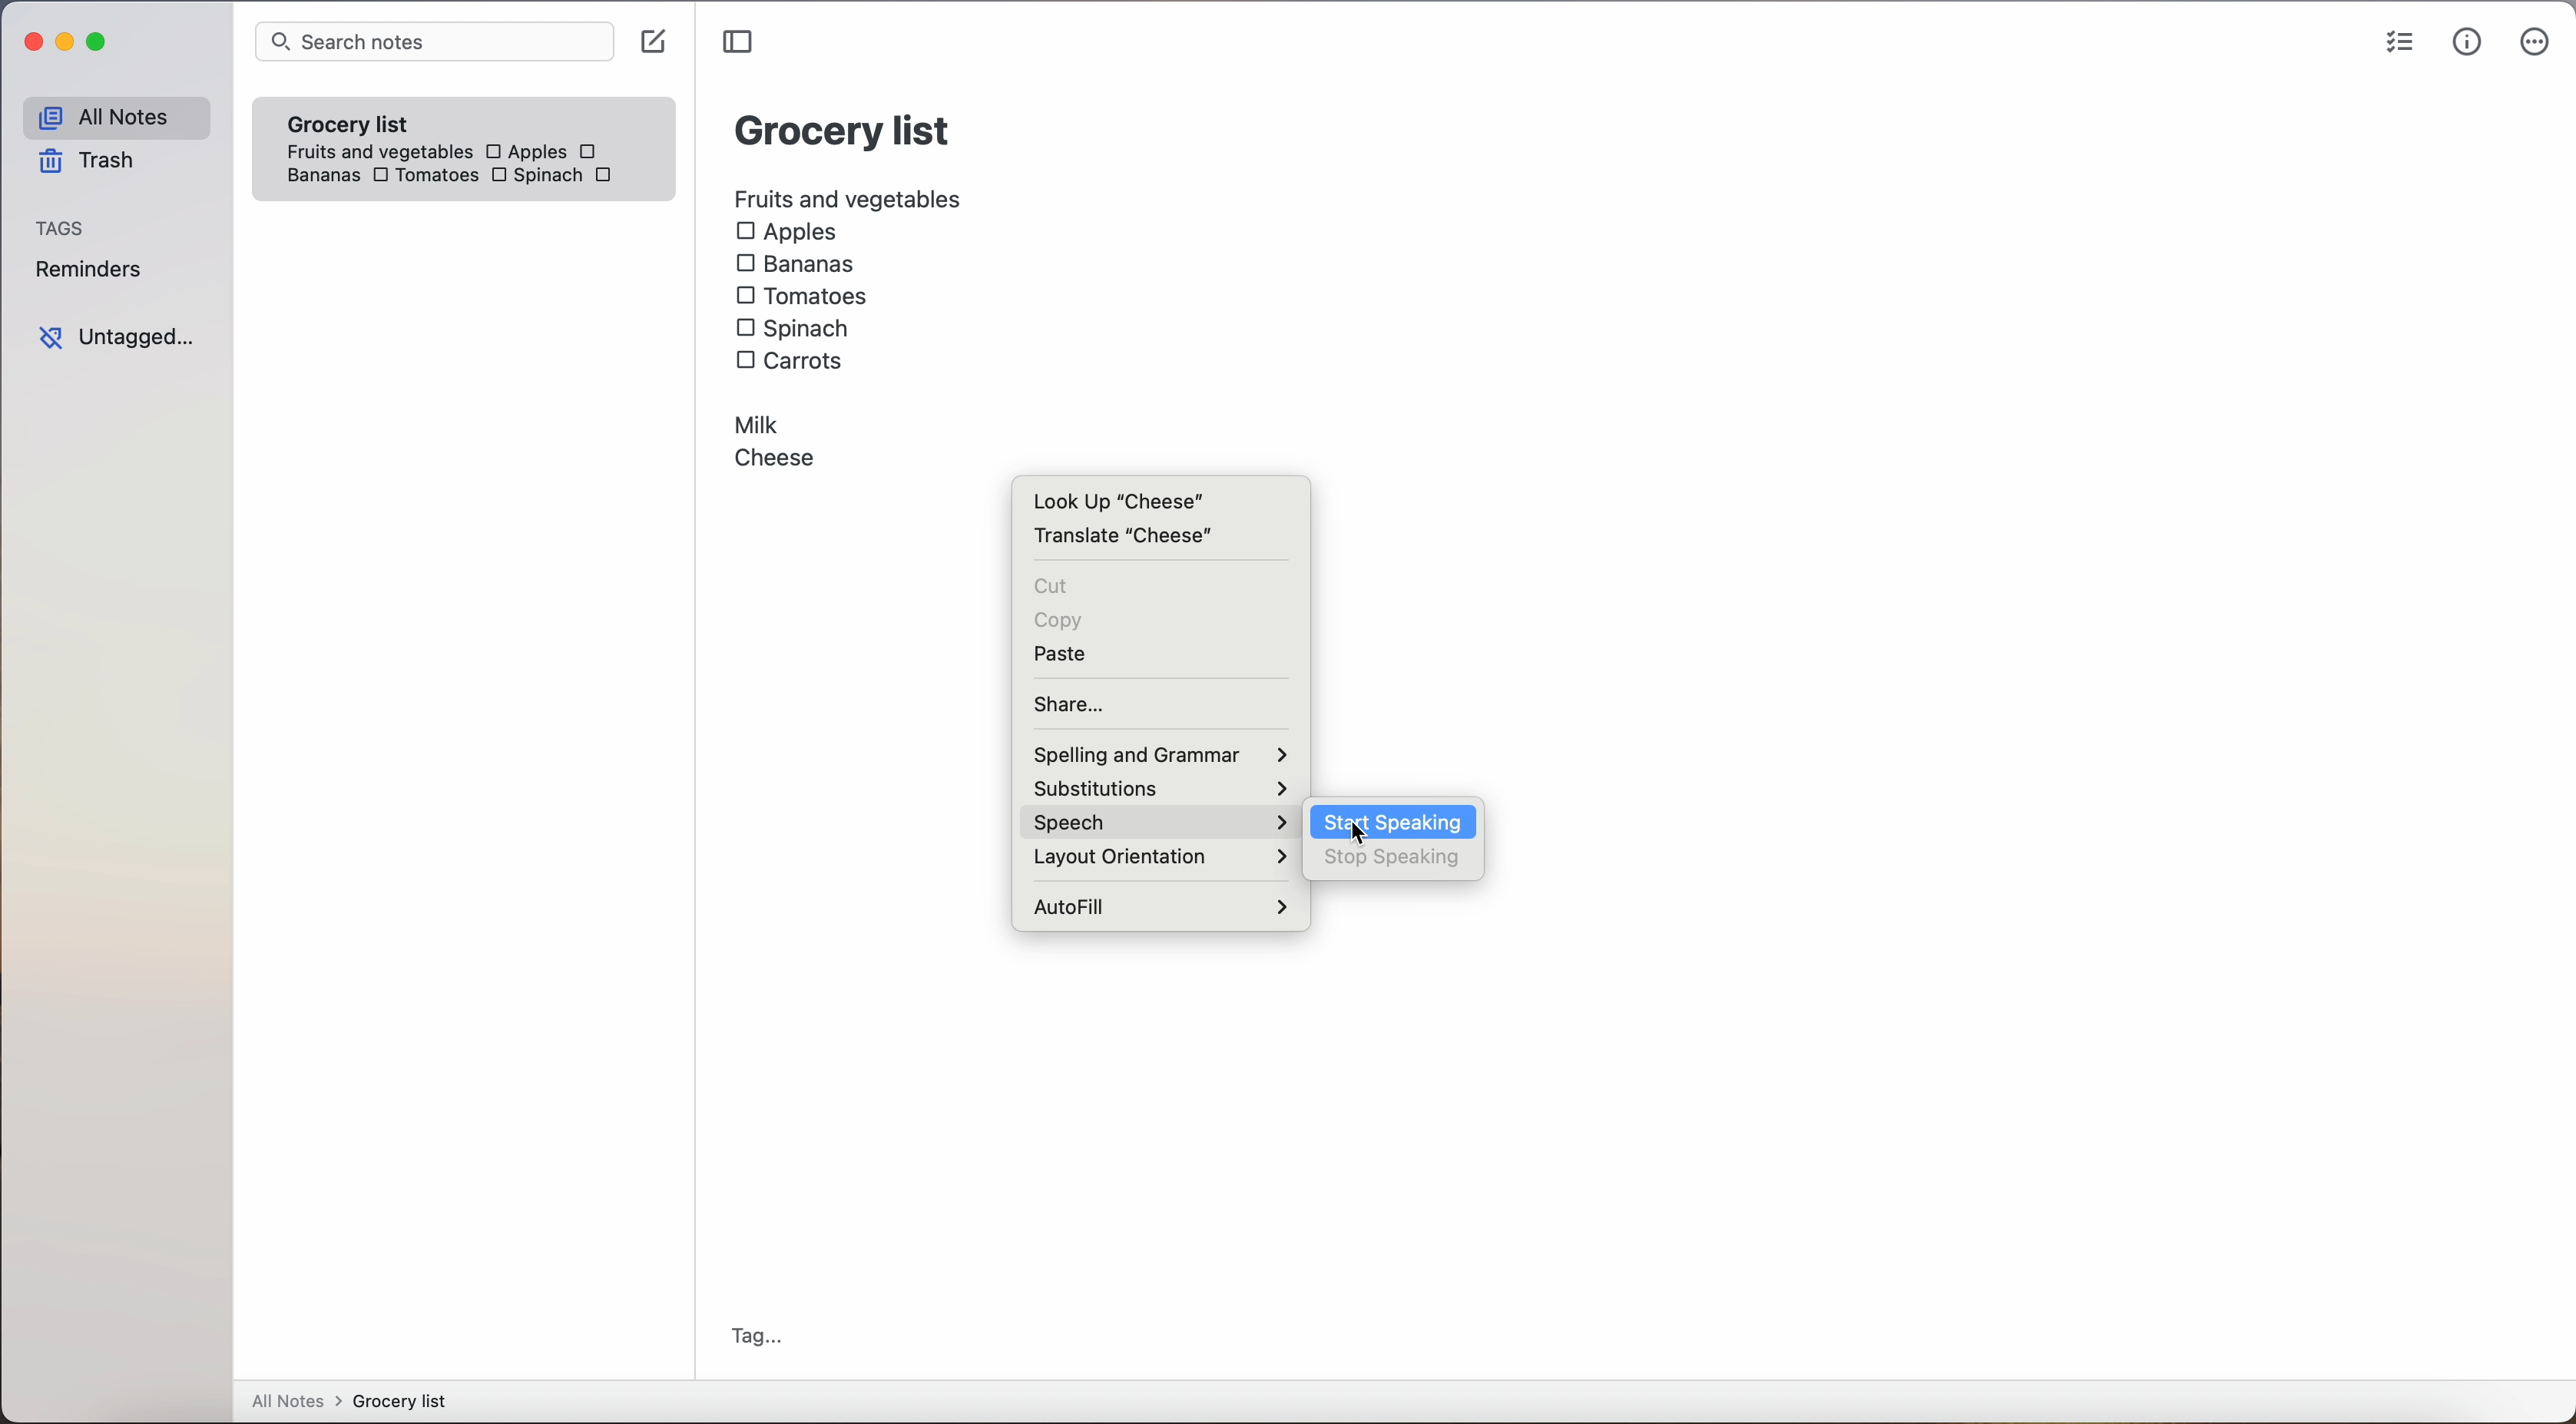 Image resolution: width=2576 pixels, height=1424 pixels. Describe the element at coordinates (116, 337) in the screenshot. I see `untagged` at that location.